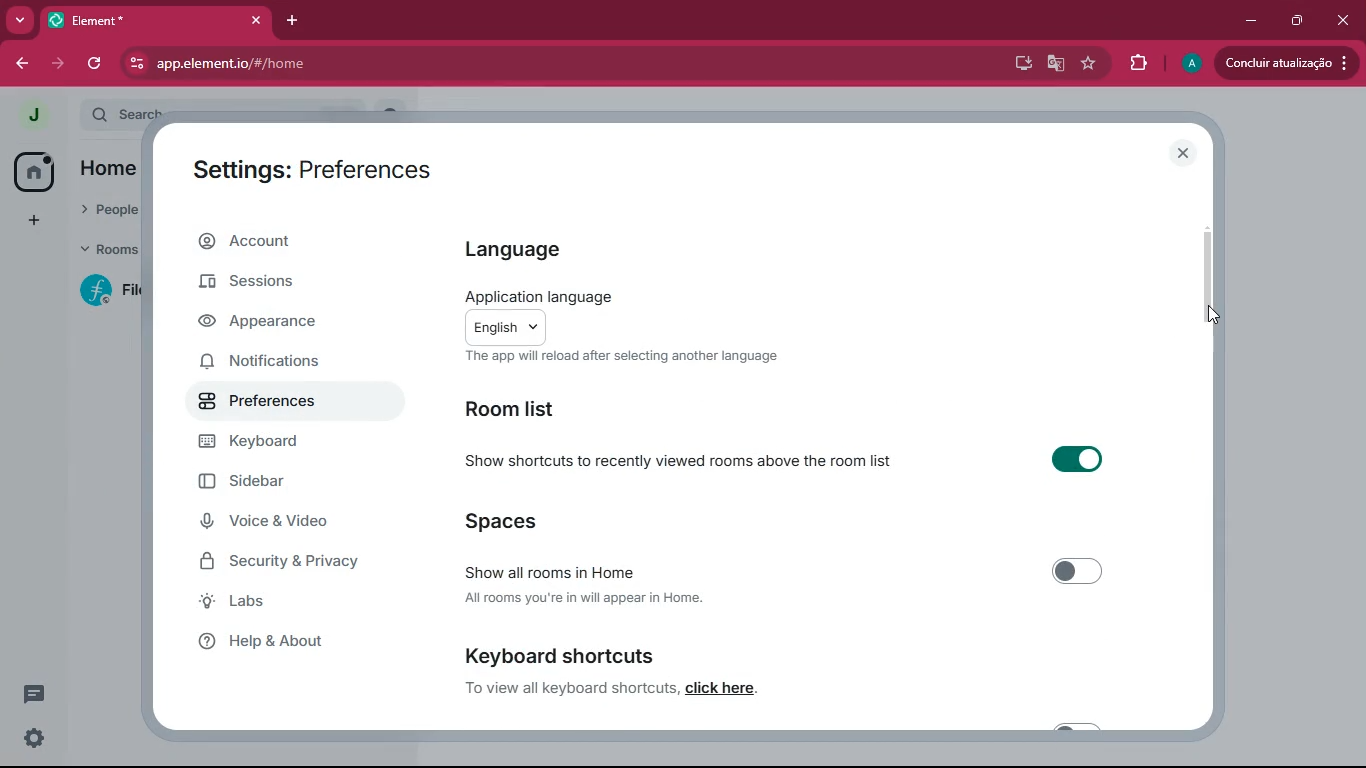 This screenshot has width=1366, height=768. What do you see at coordinates (105, 208) in the screenshot?
I see `people` at bounding box center [105, 208].